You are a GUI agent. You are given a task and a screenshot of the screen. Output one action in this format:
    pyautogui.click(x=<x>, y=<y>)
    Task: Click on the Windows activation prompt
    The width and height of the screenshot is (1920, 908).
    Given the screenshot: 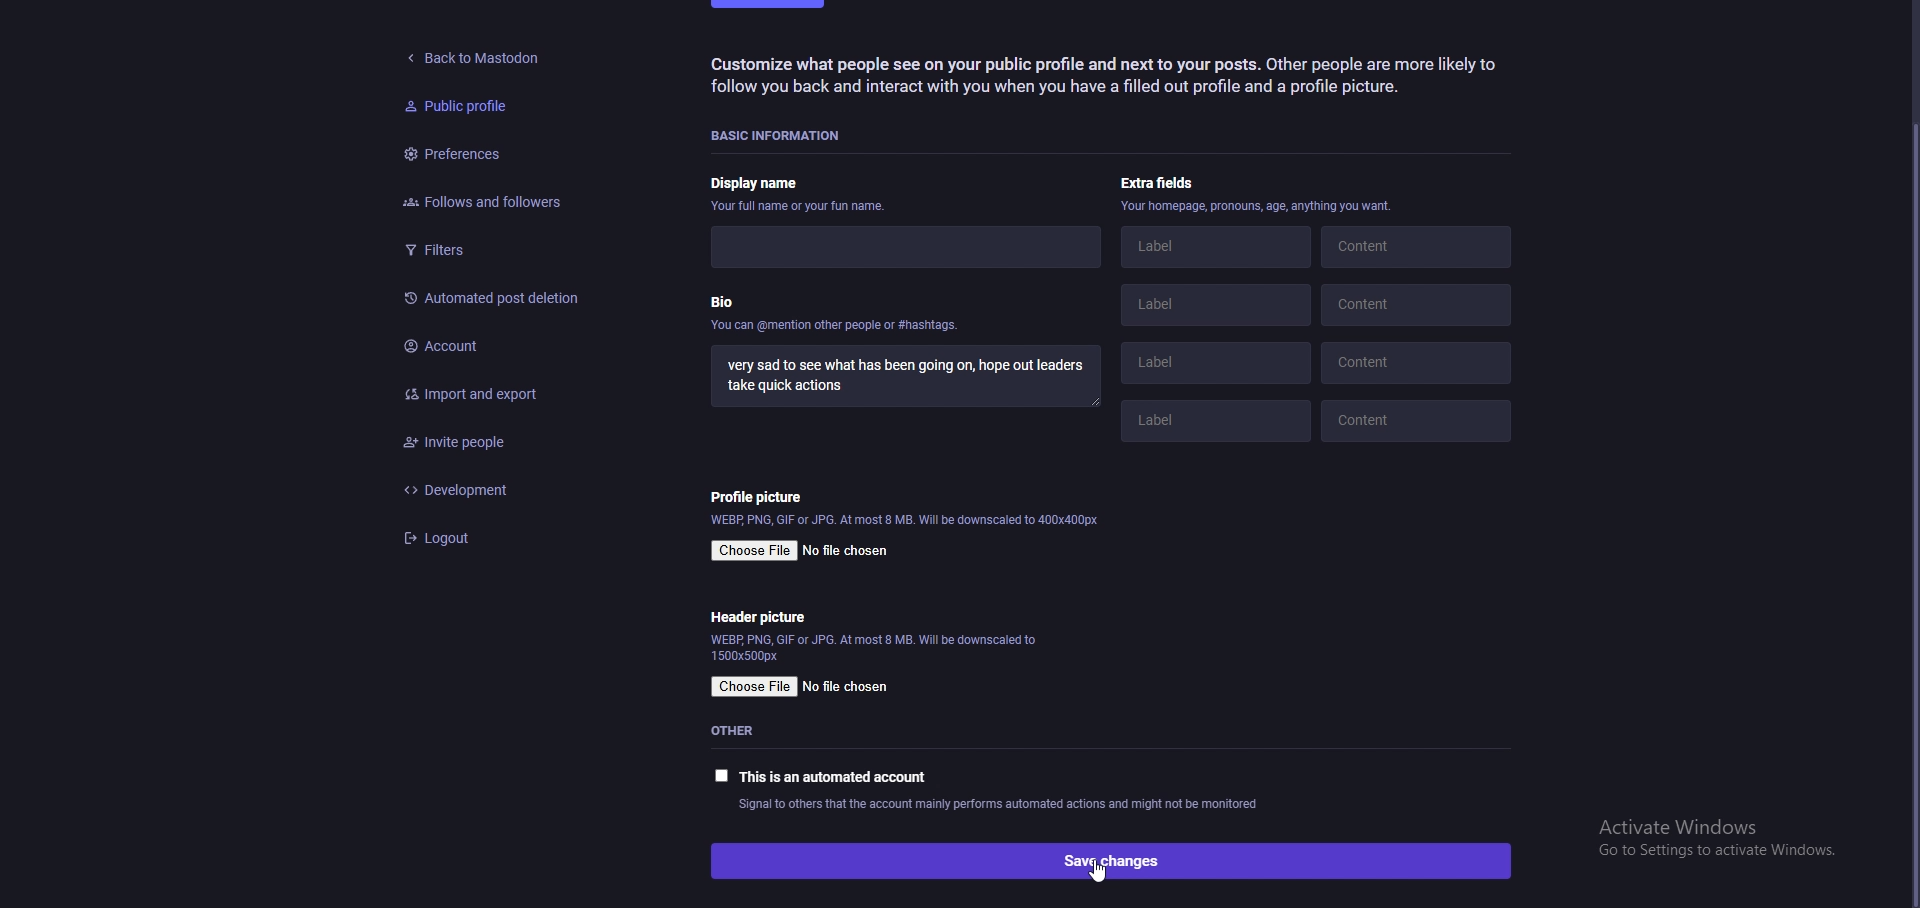 What is the action you would take?
    pyautogui.click(x=1707, y=841)
    